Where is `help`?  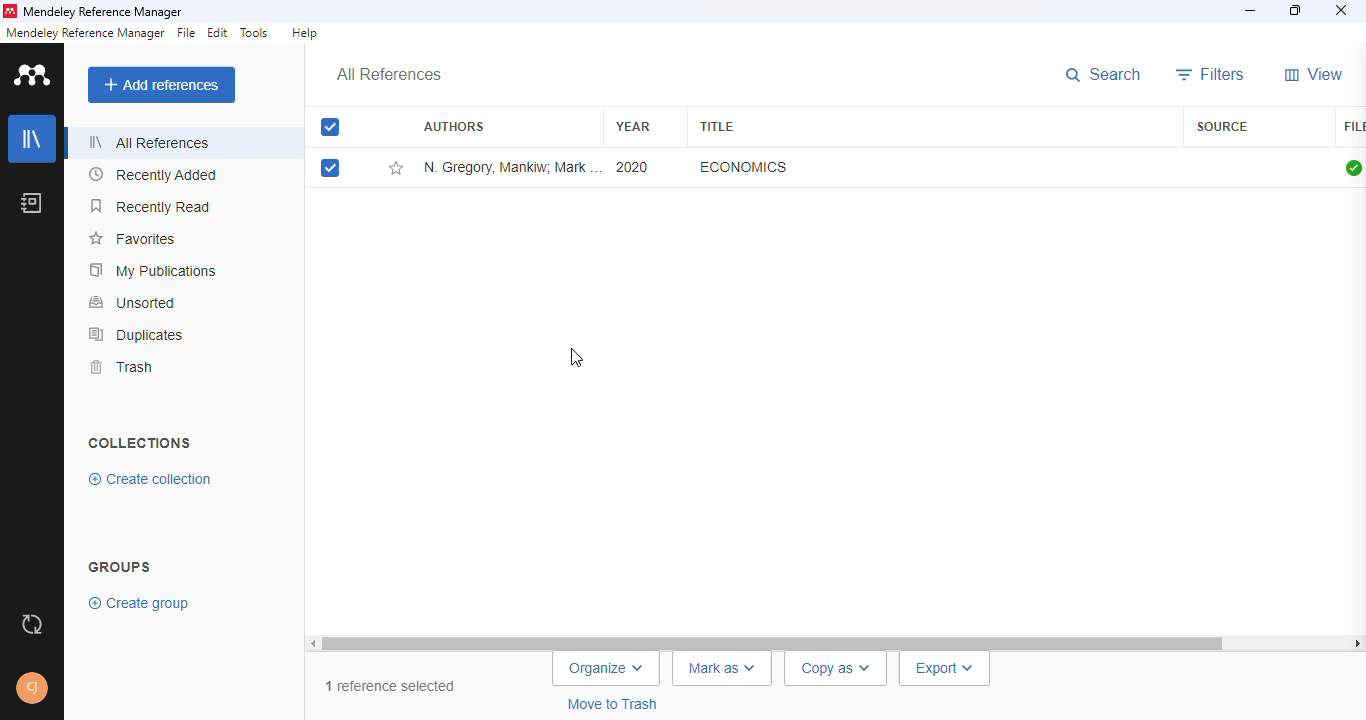
help is located at coordinates (303, 32).